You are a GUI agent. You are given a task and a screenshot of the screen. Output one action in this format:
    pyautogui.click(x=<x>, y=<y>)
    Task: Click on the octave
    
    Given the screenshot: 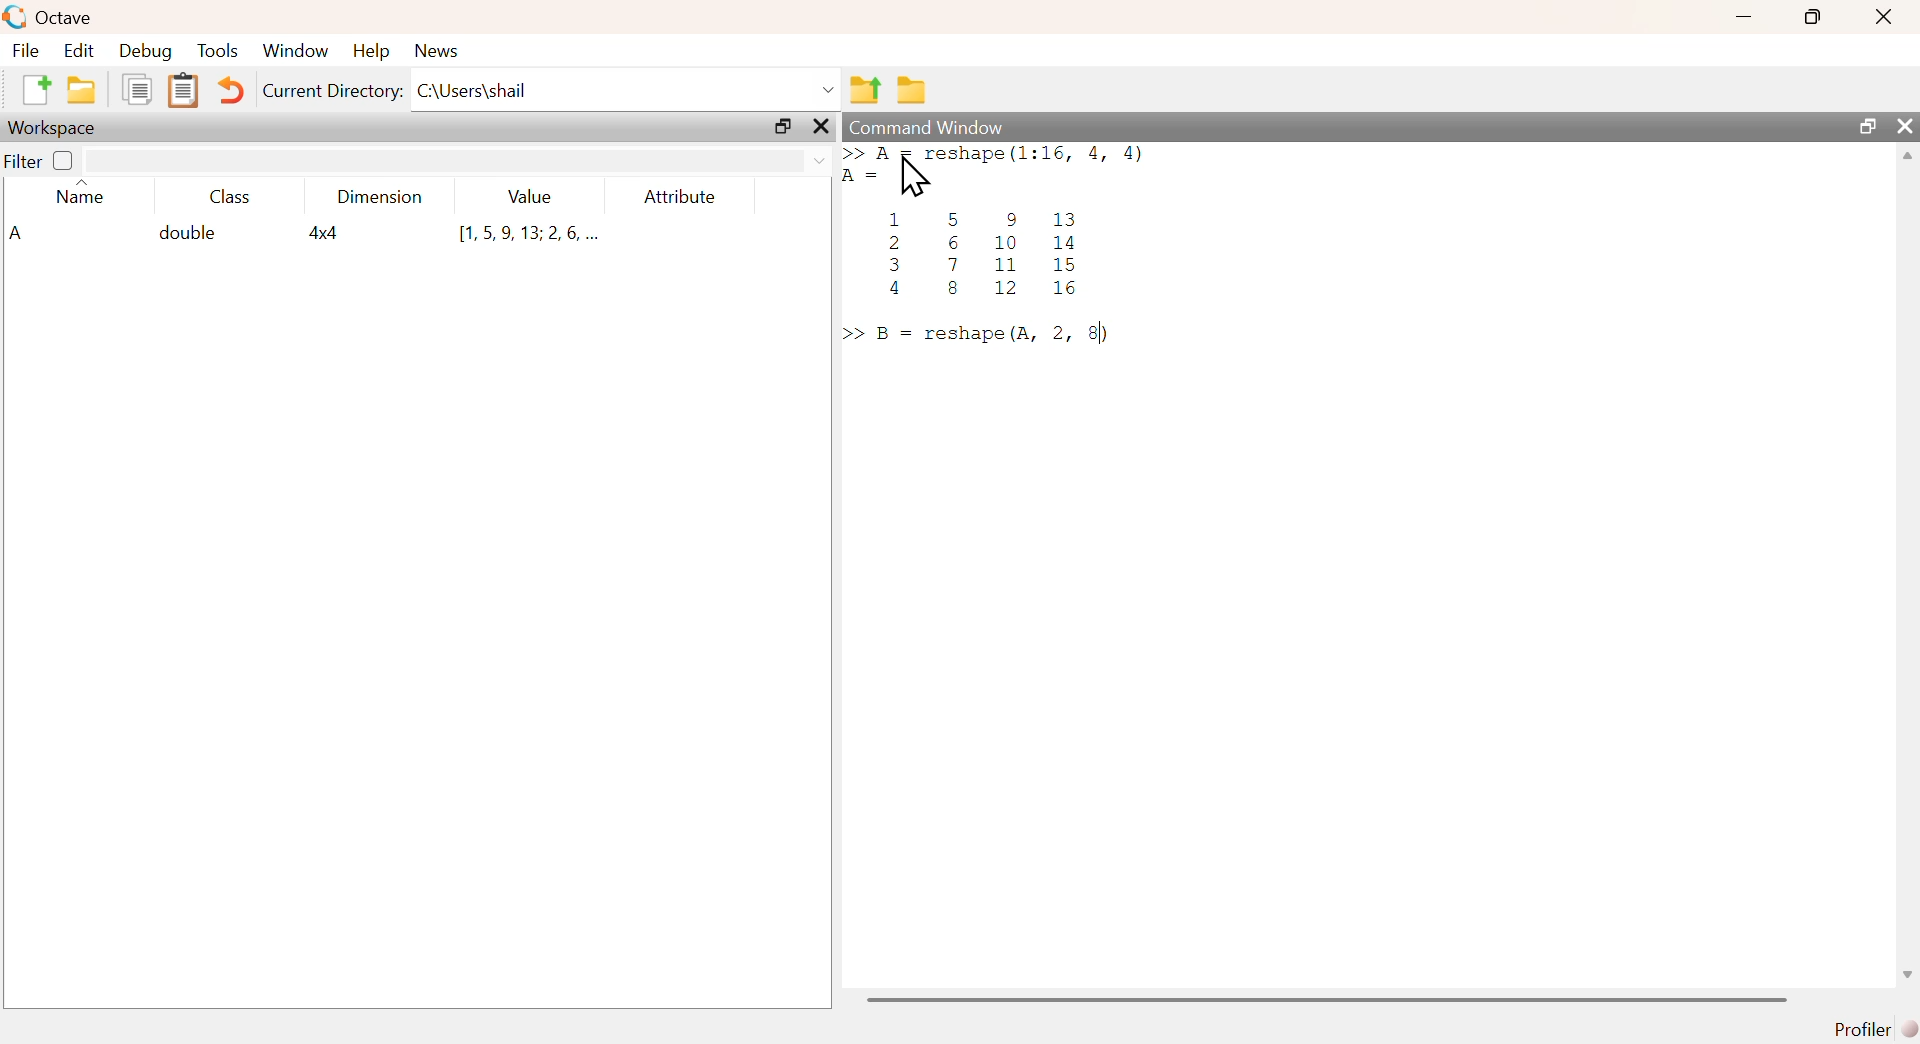 What is the action you would take?
    pyautogui.click(x=50, y=16)
    